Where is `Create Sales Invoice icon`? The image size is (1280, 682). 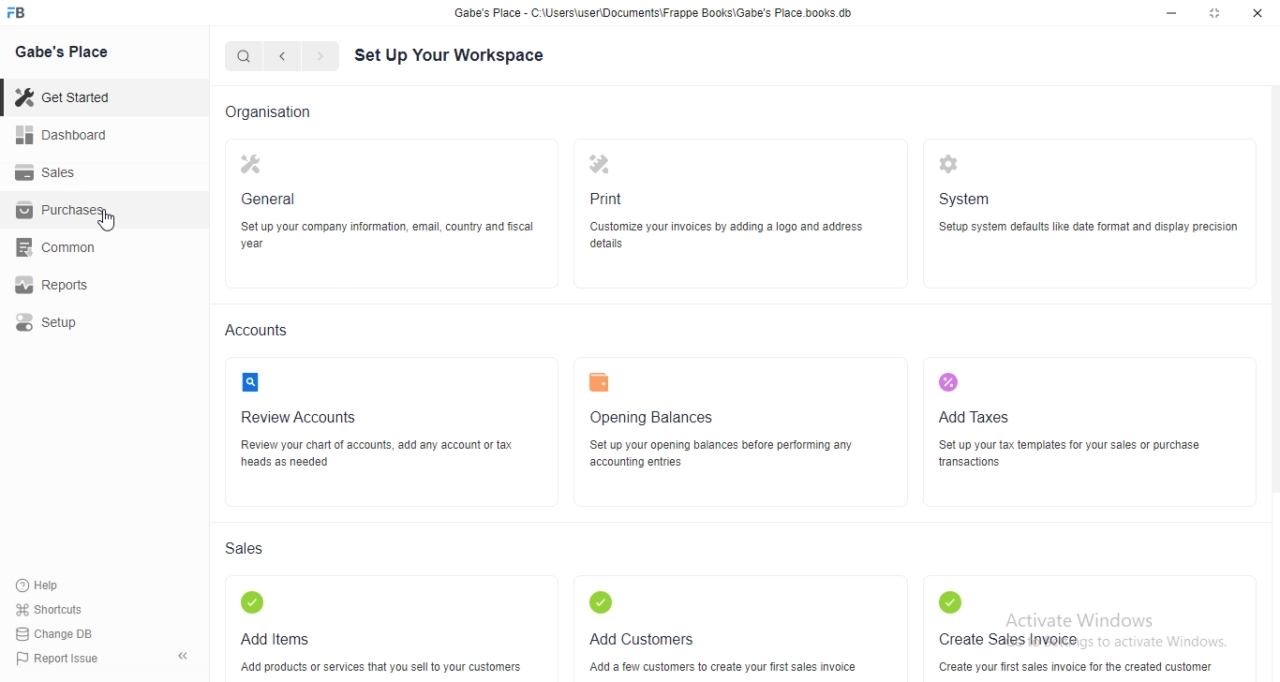 Create Sales Invoice icon is located at coordinates (950, 602).